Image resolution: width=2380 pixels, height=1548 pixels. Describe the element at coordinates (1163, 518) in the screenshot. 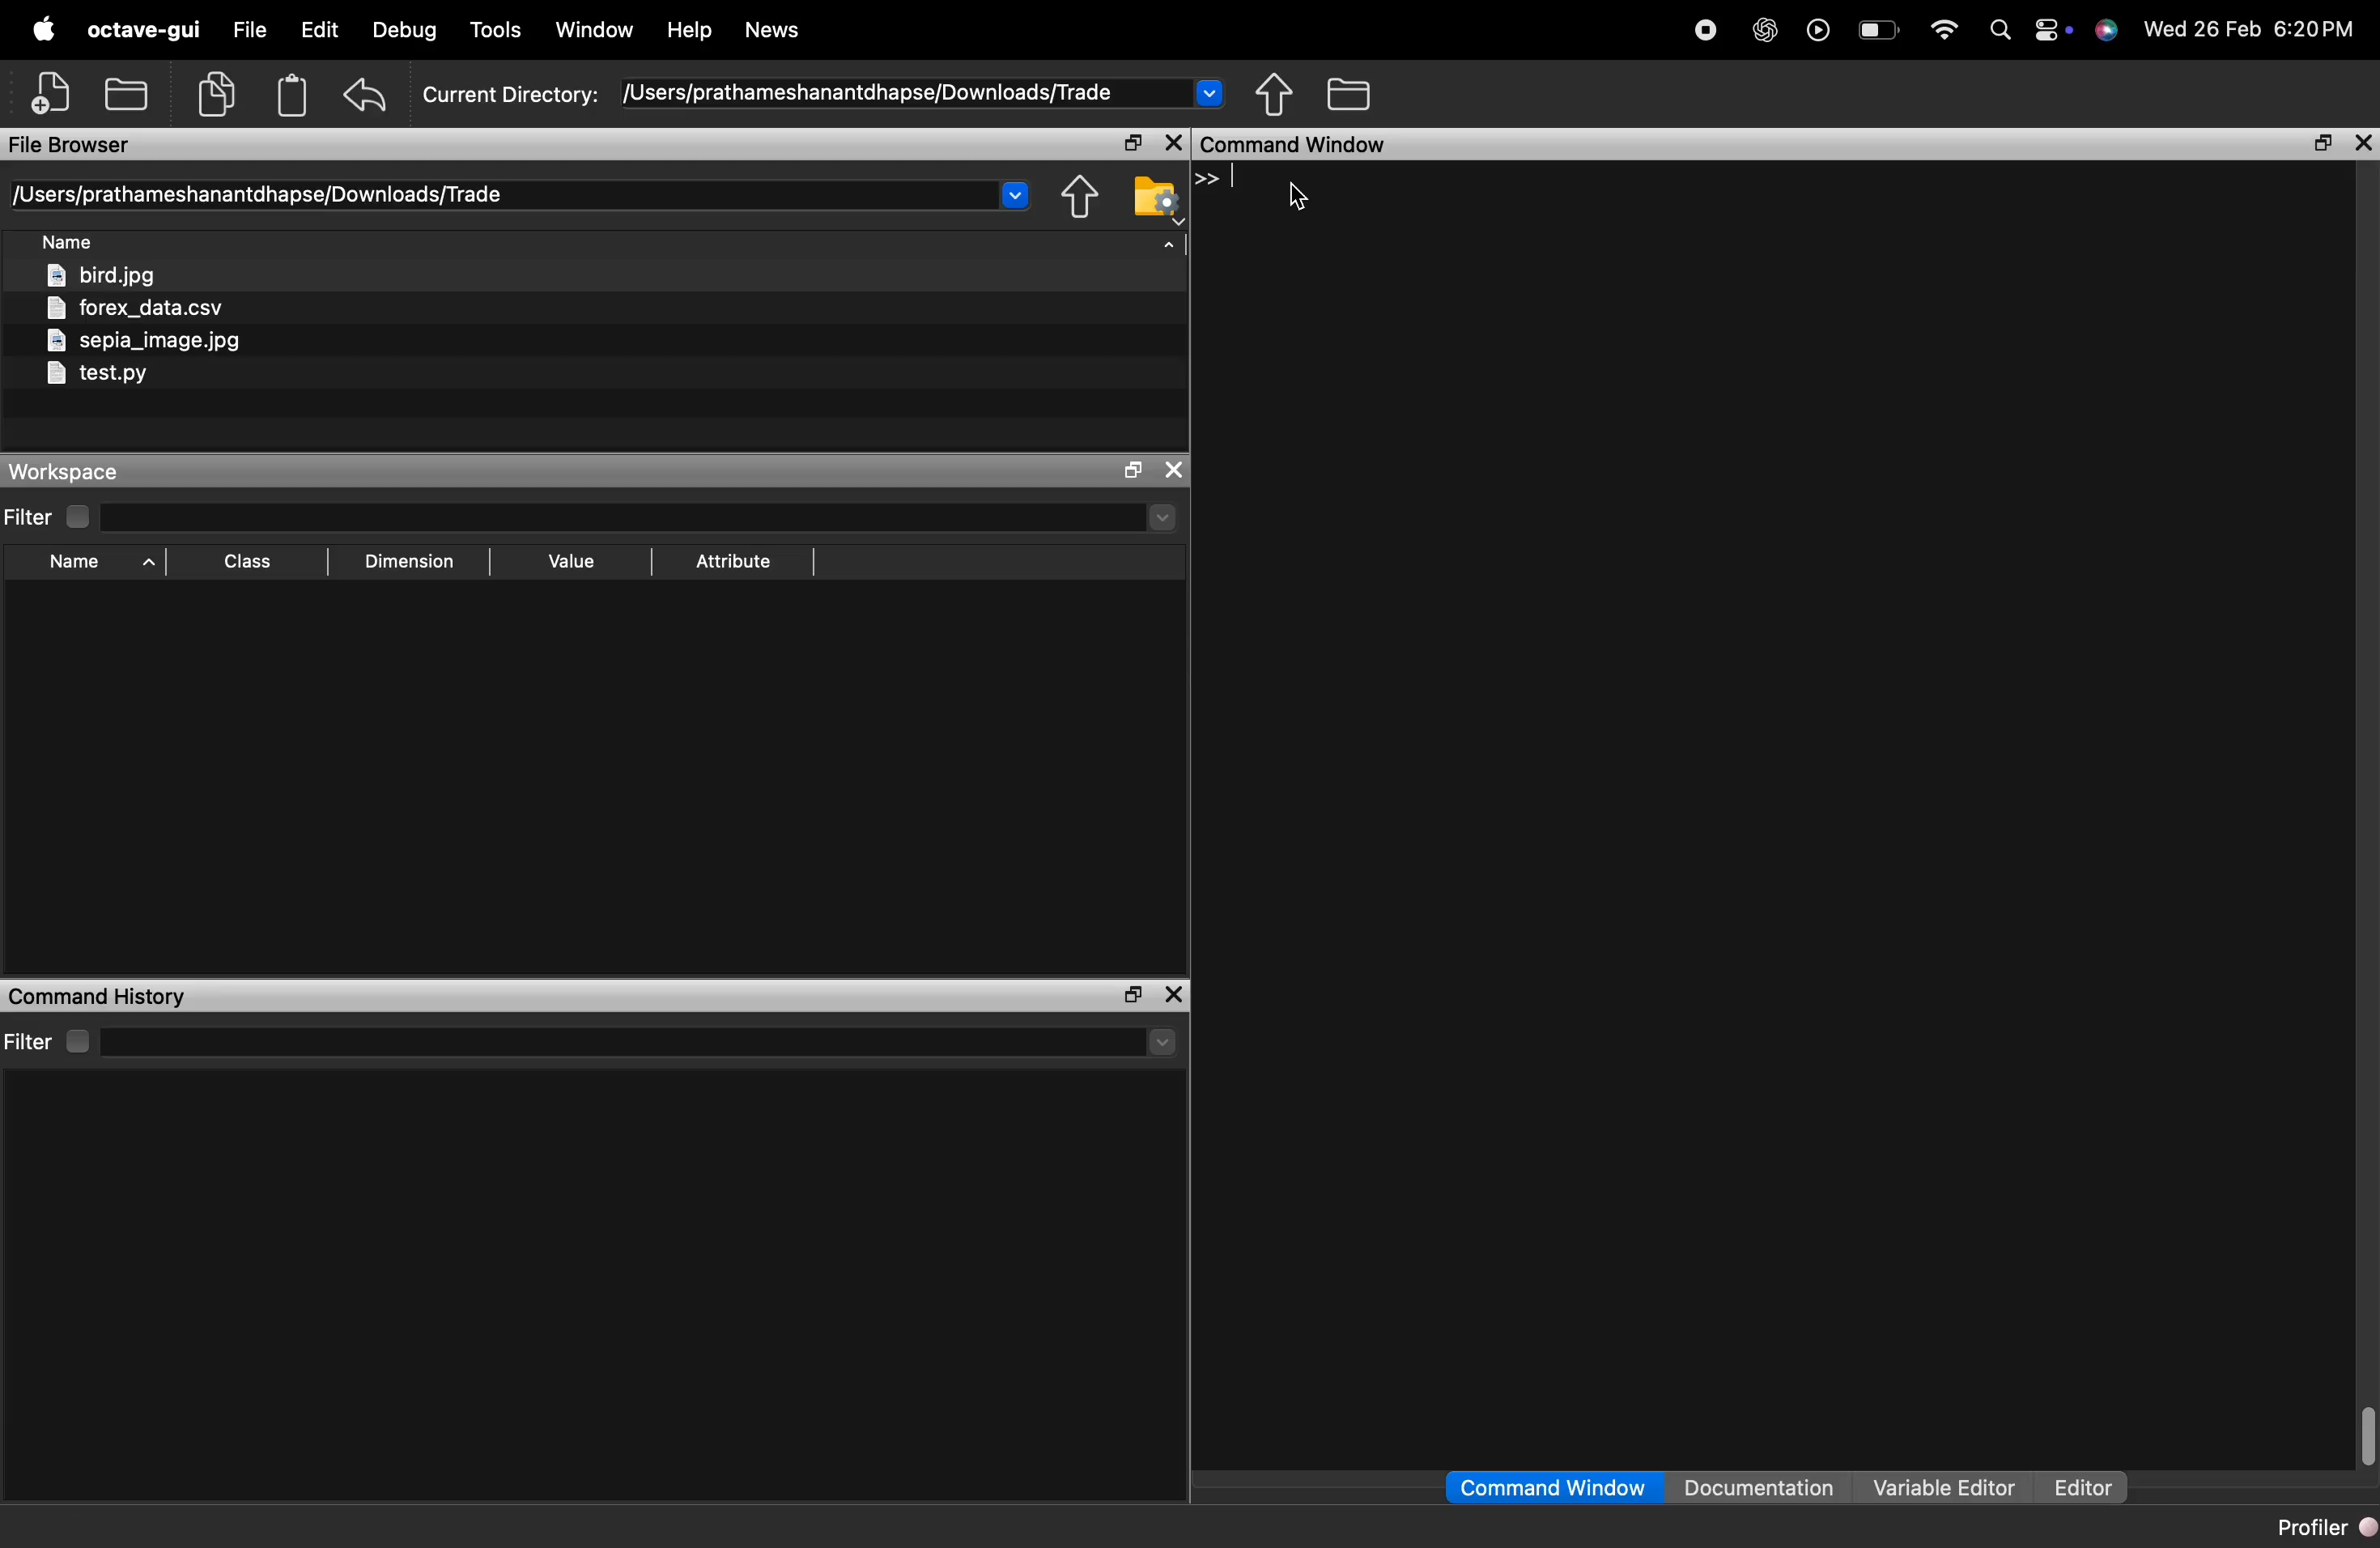

I see `dropdown` at that location.